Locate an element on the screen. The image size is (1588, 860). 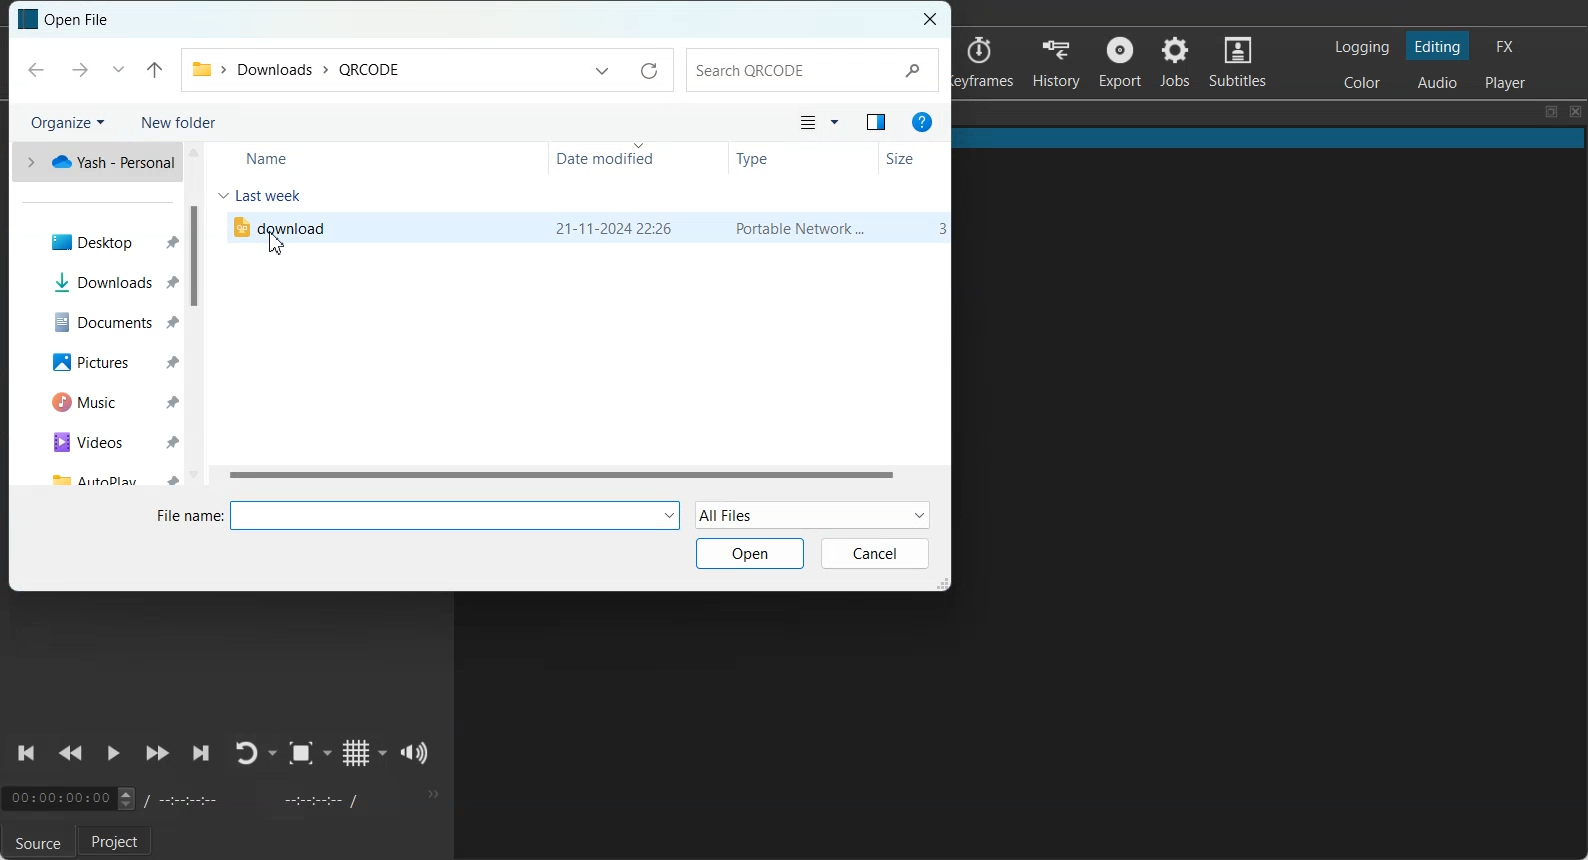
Export is located at coordinates (1119, 61).